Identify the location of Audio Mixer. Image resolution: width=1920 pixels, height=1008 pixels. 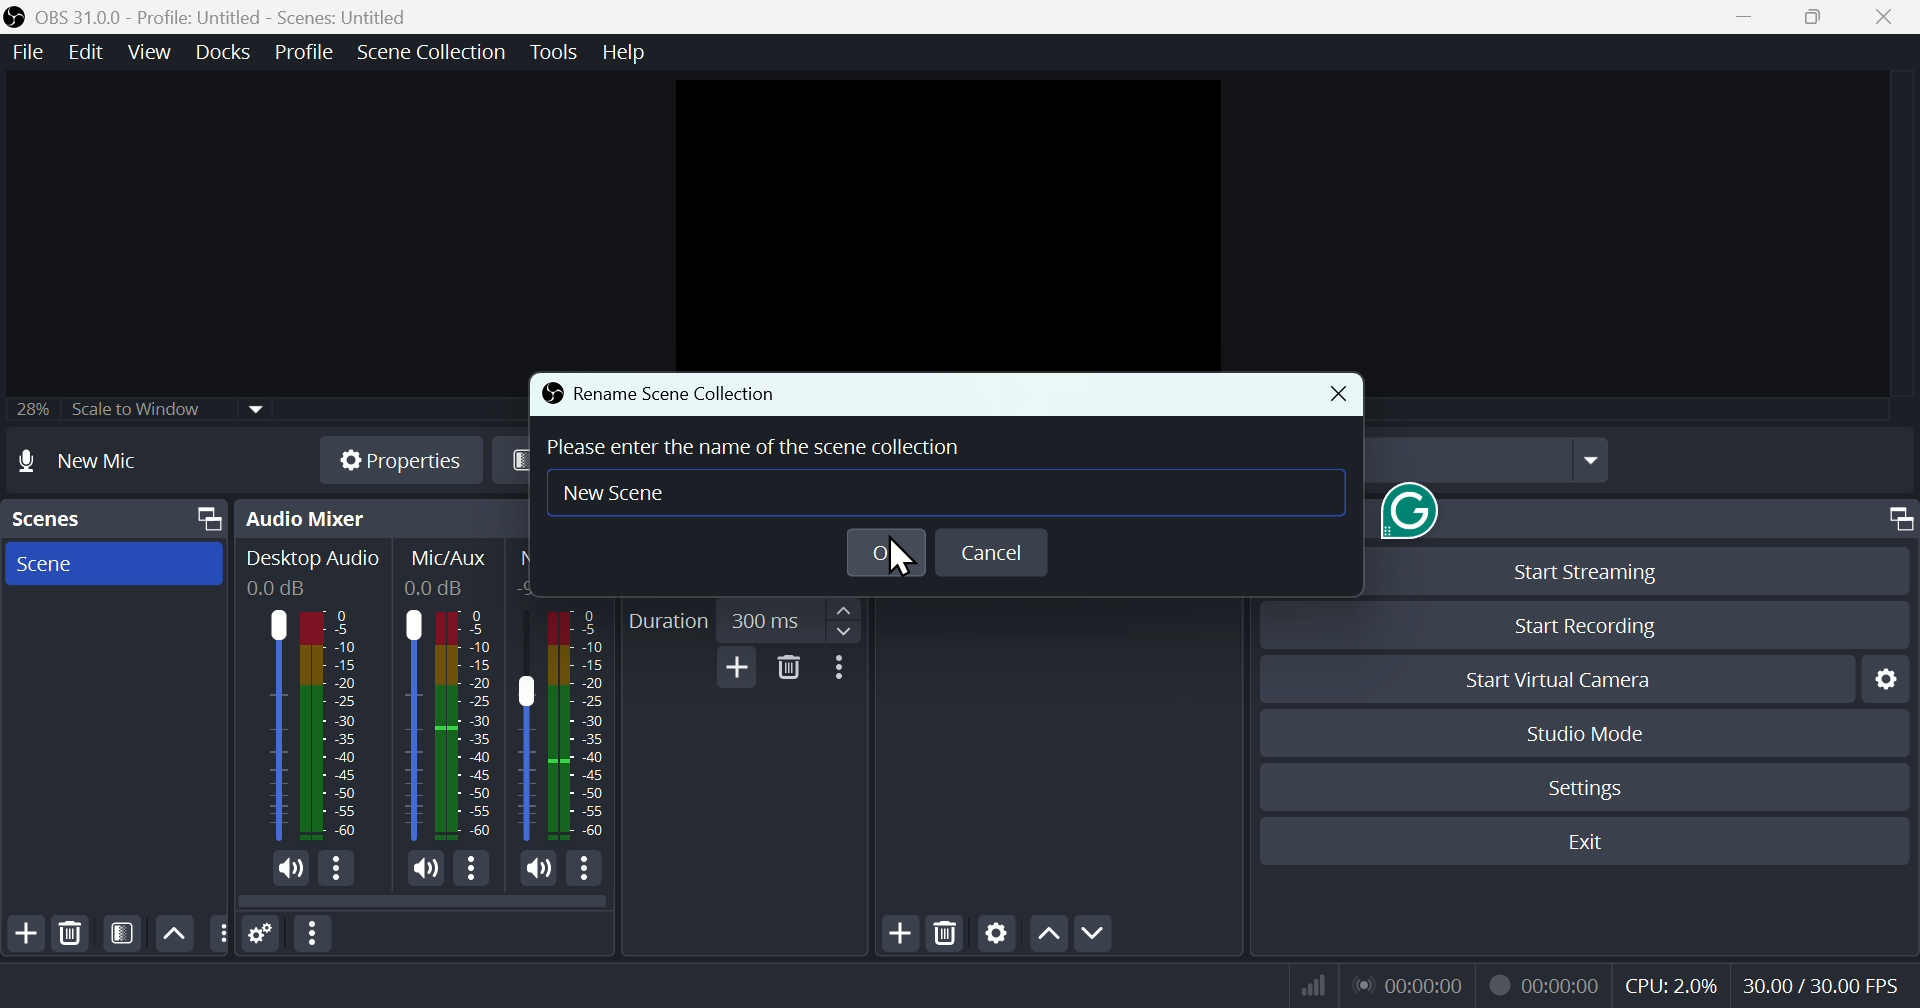
(371, 518).